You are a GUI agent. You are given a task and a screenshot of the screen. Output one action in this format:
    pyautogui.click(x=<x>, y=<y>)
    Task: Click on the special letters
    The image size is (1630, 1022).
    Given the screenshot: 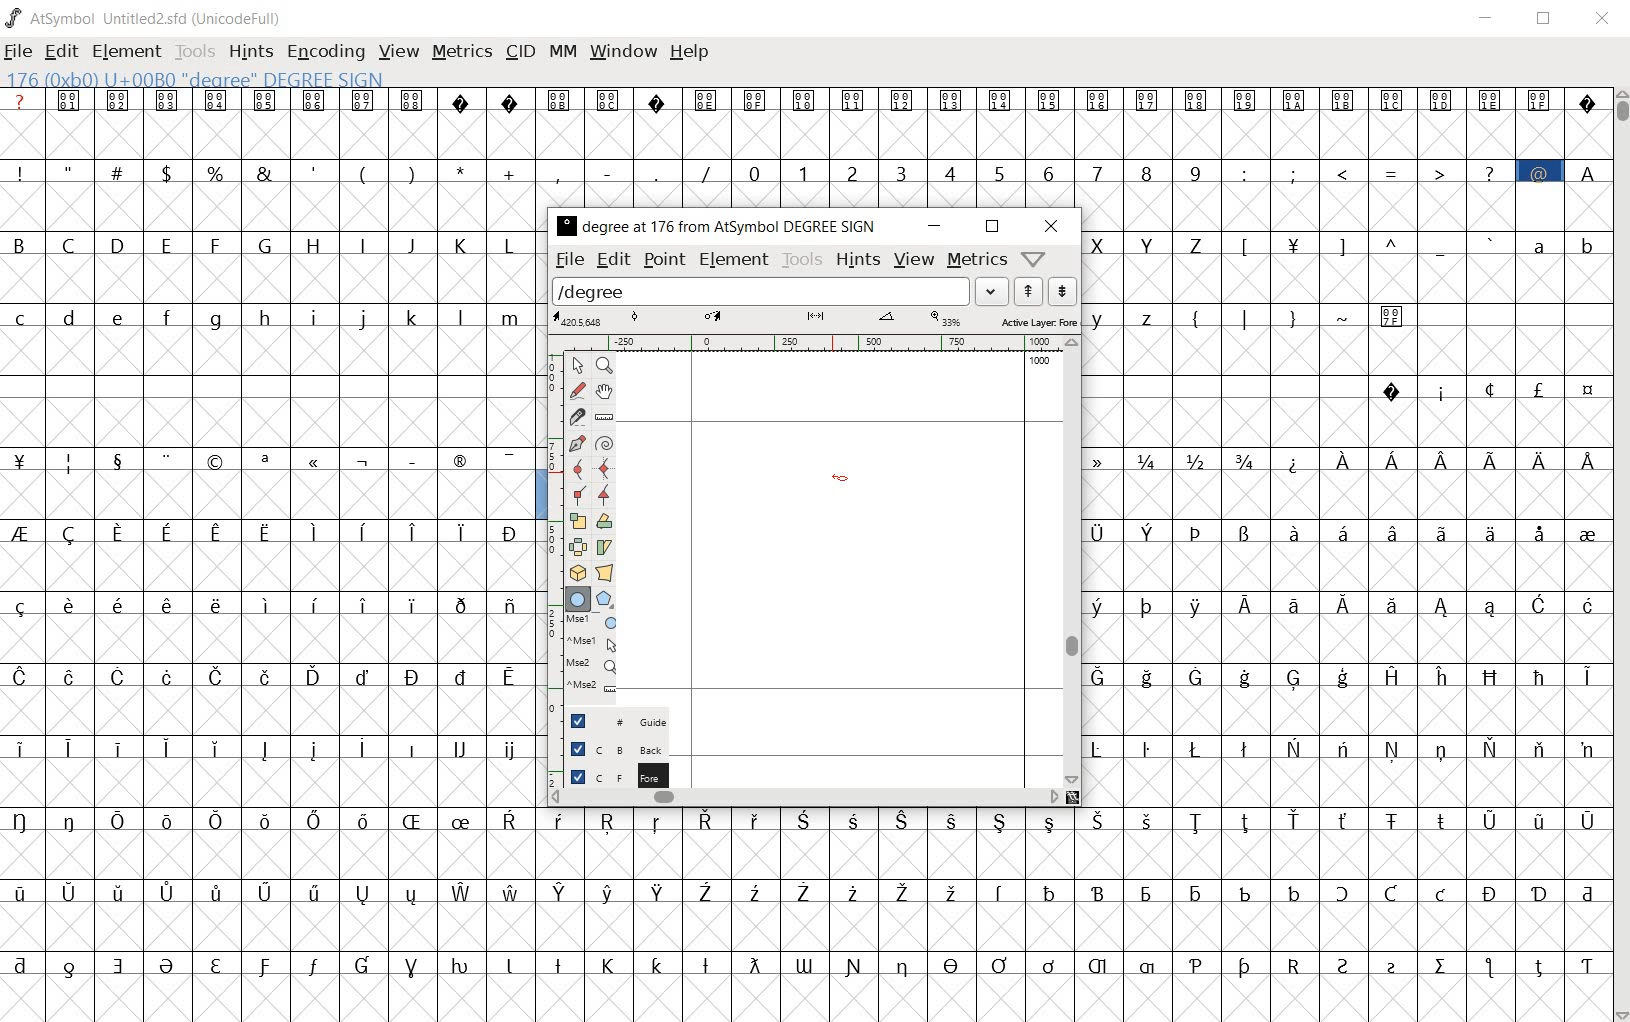 What is the action you would take?
    pyautogui.click(x=269, y=891)
    